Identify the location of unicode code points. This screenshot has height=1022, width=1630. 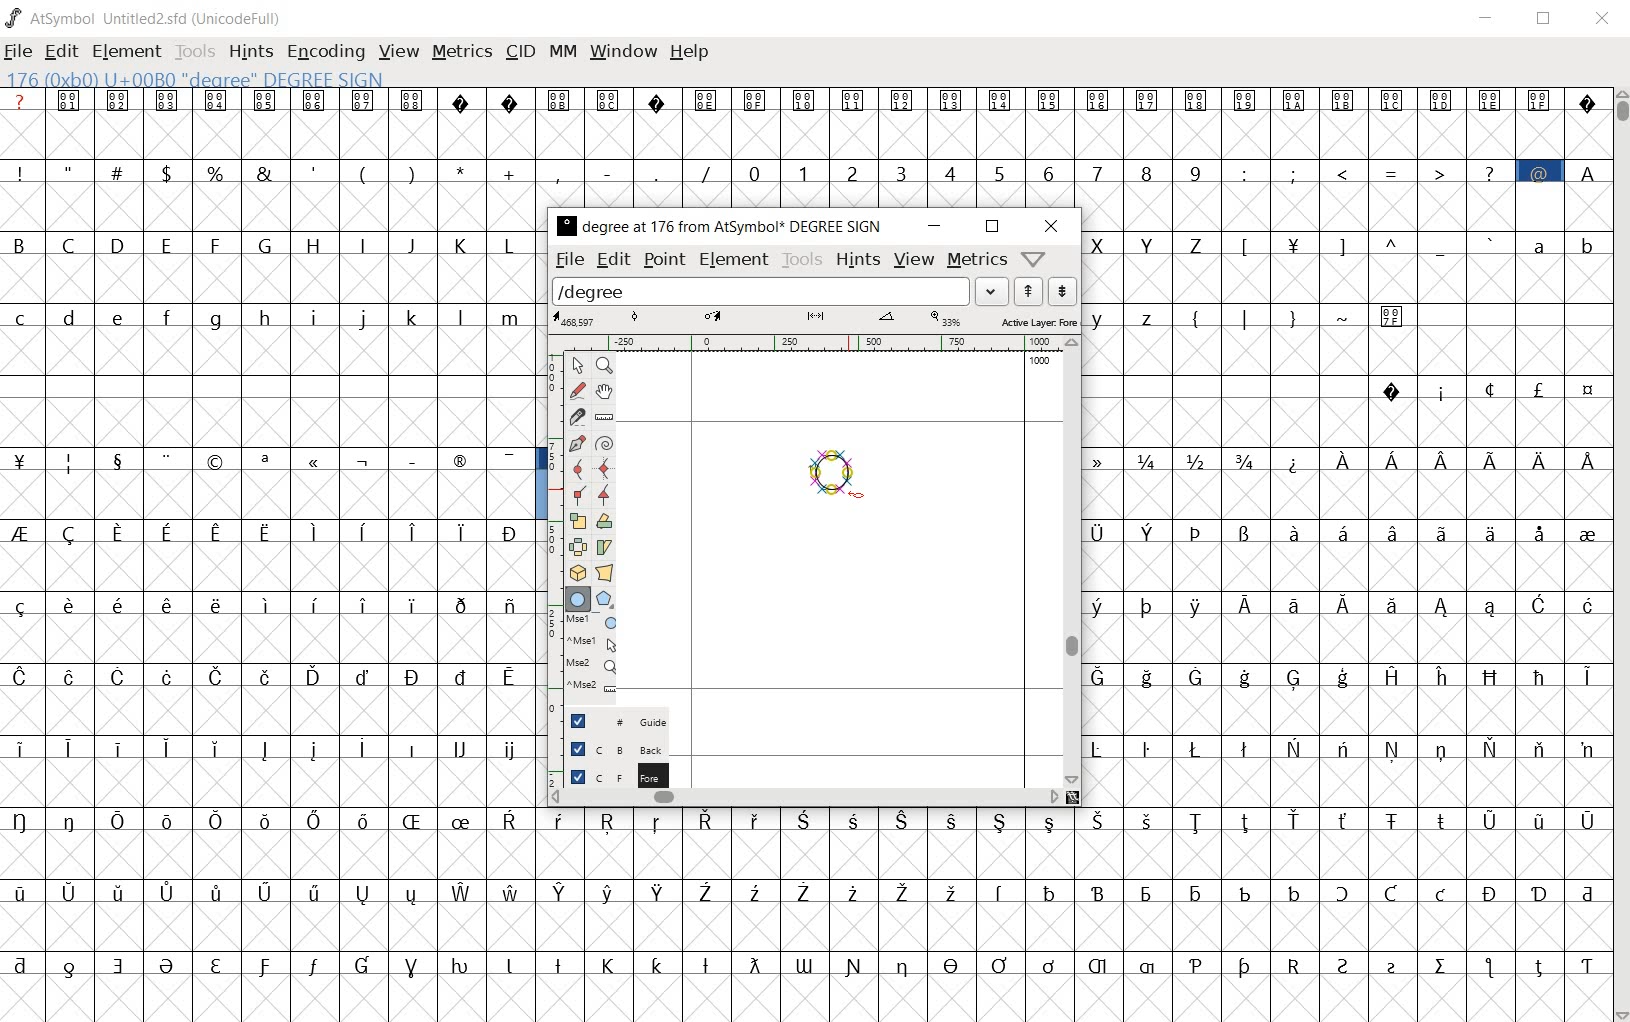
(1128, 100).